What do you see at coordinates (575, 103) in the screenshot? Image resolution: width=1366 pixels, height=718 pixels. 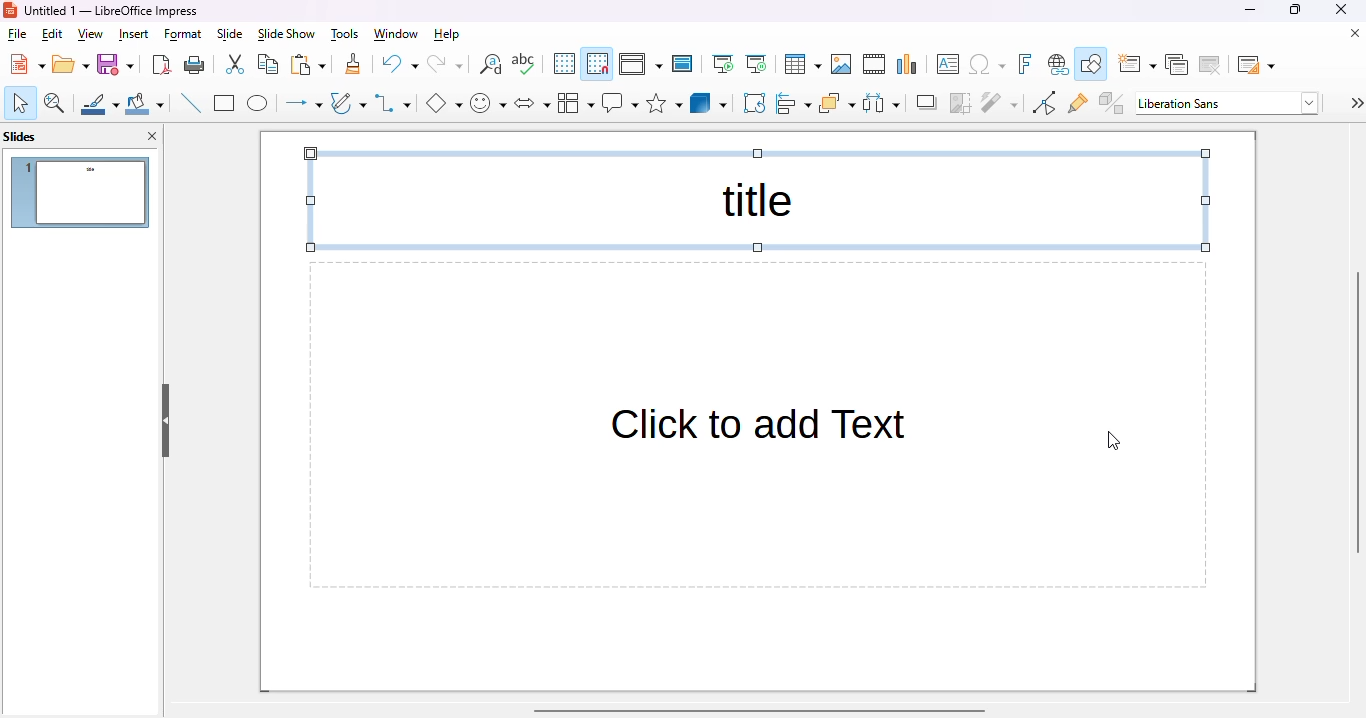 I see `flowchart` at bounding box center [575, 103].